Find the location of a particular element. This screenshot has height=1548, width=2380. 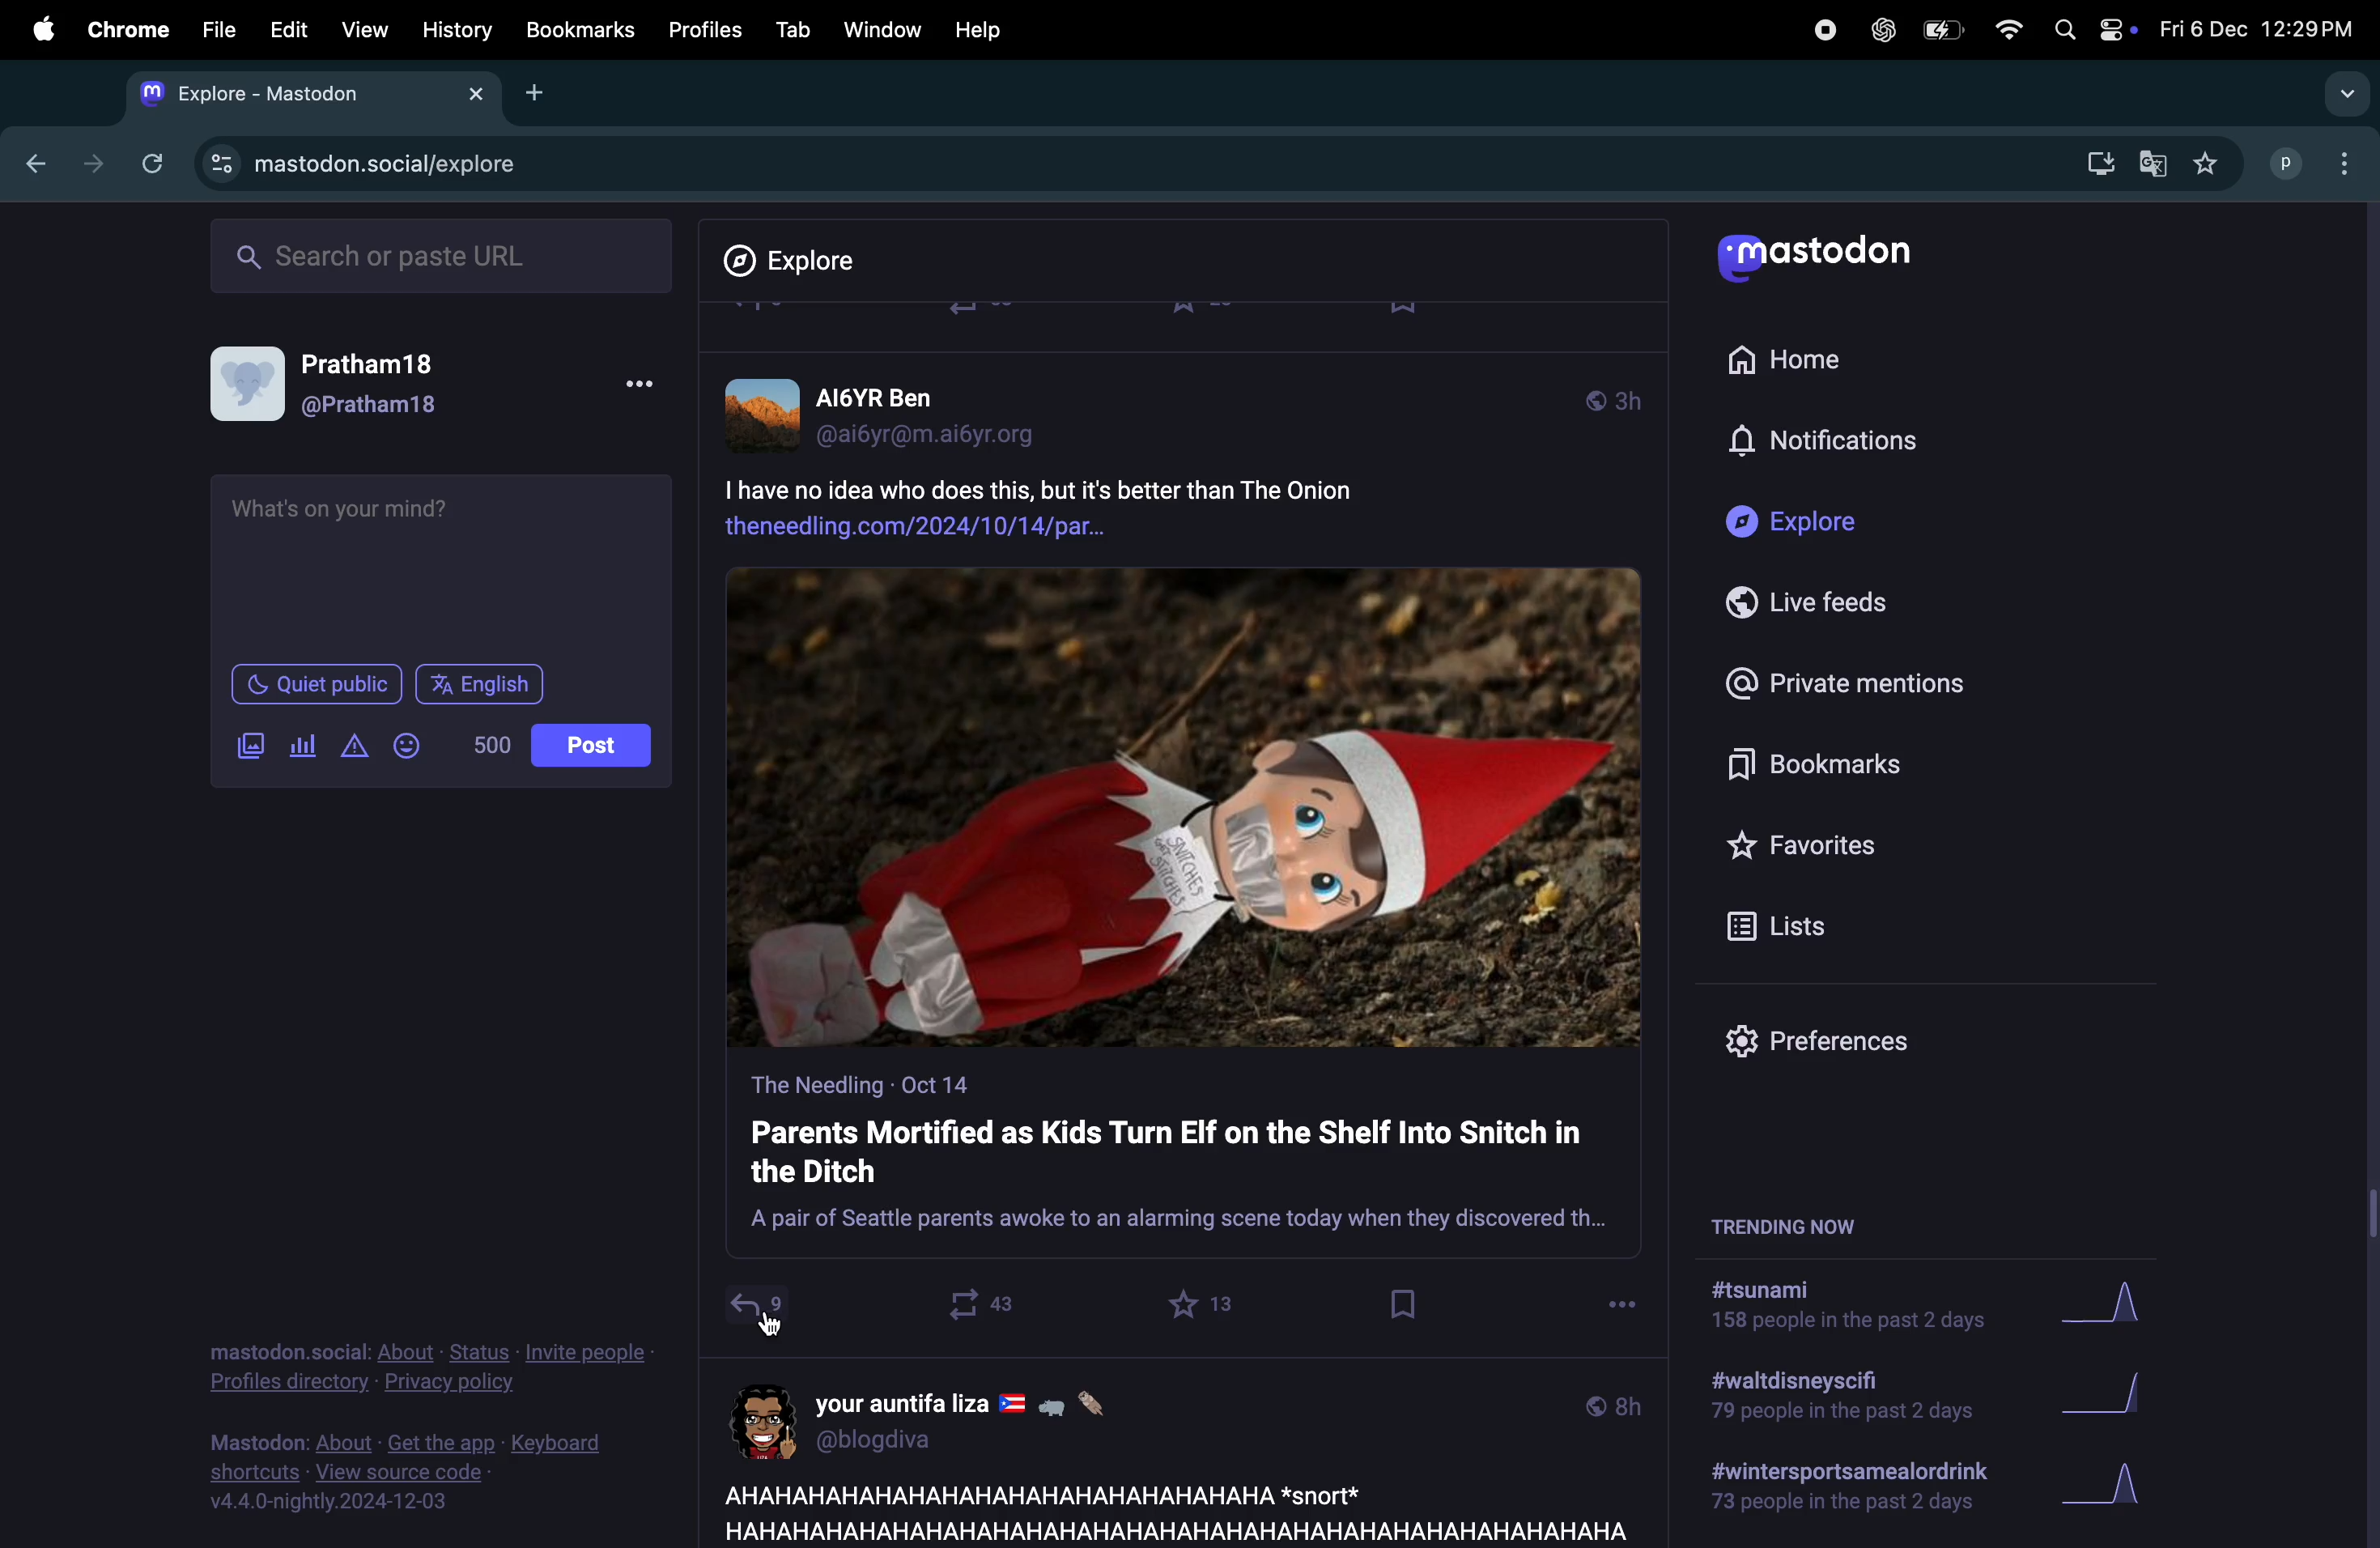

user profile is located at coordinates (954, 1418).